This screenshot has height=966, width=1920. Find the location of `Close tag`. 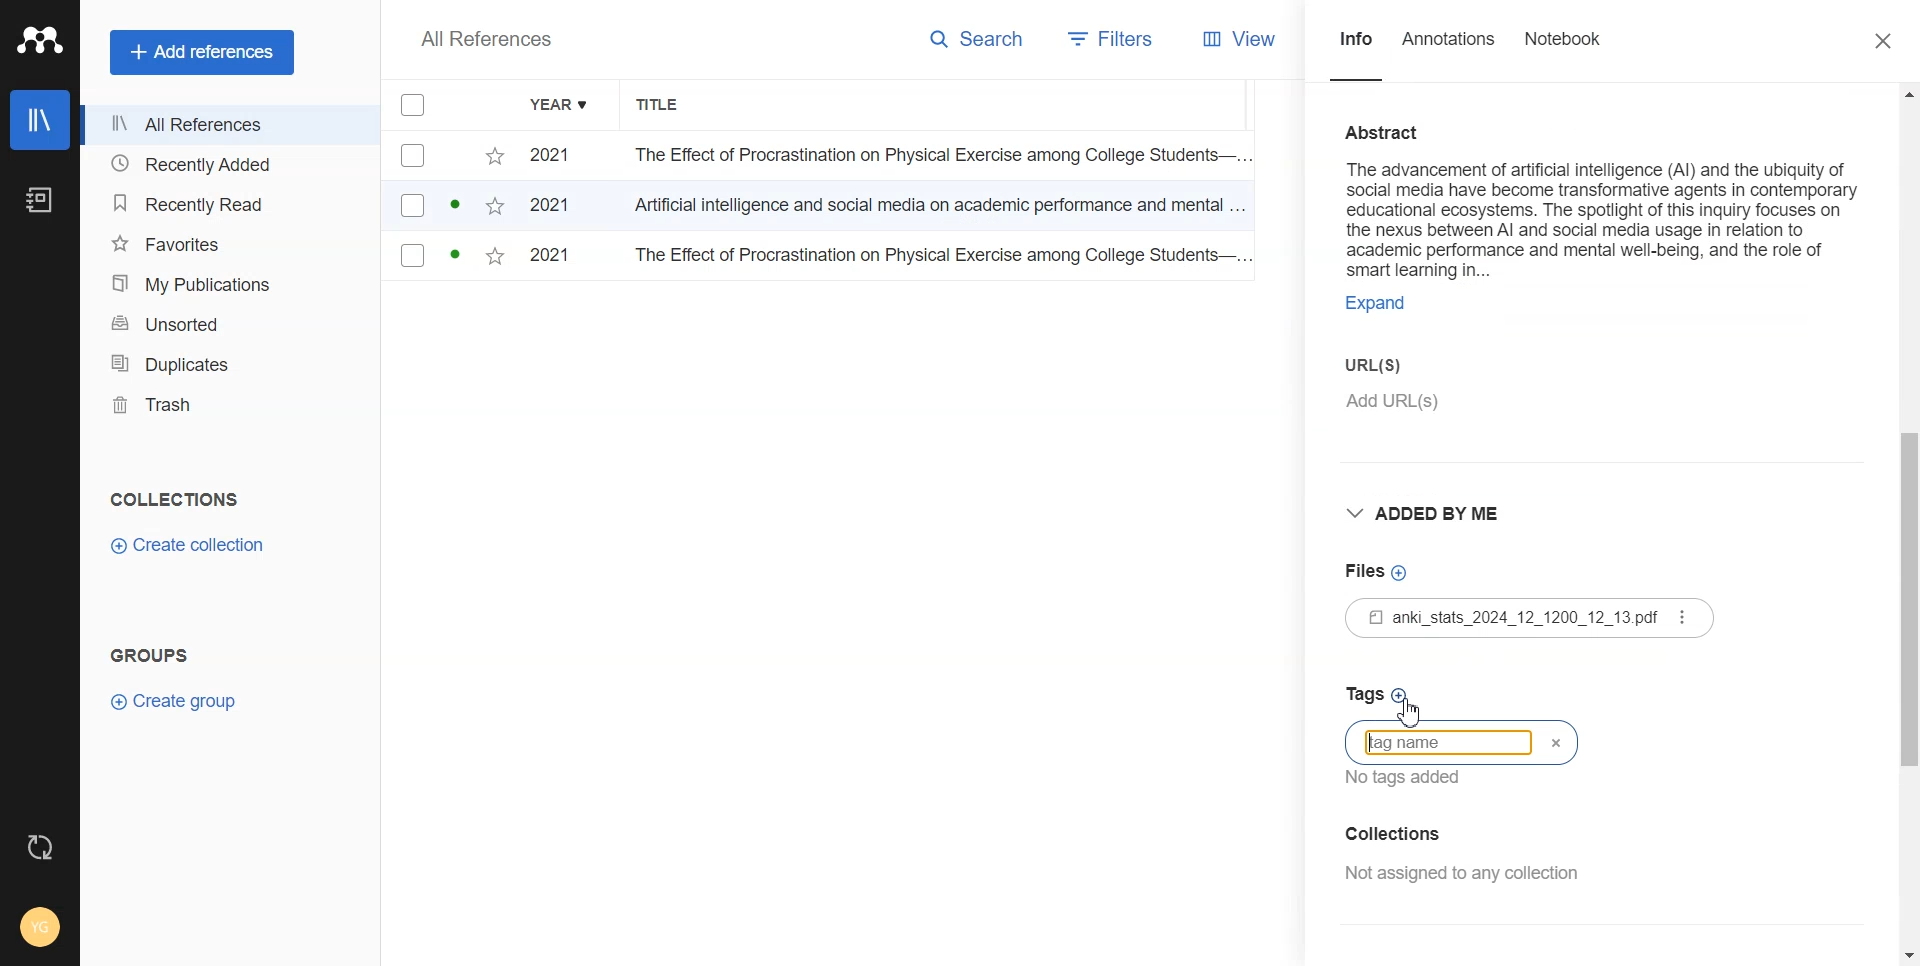

Close tag is located at coordinates (1565, 742).